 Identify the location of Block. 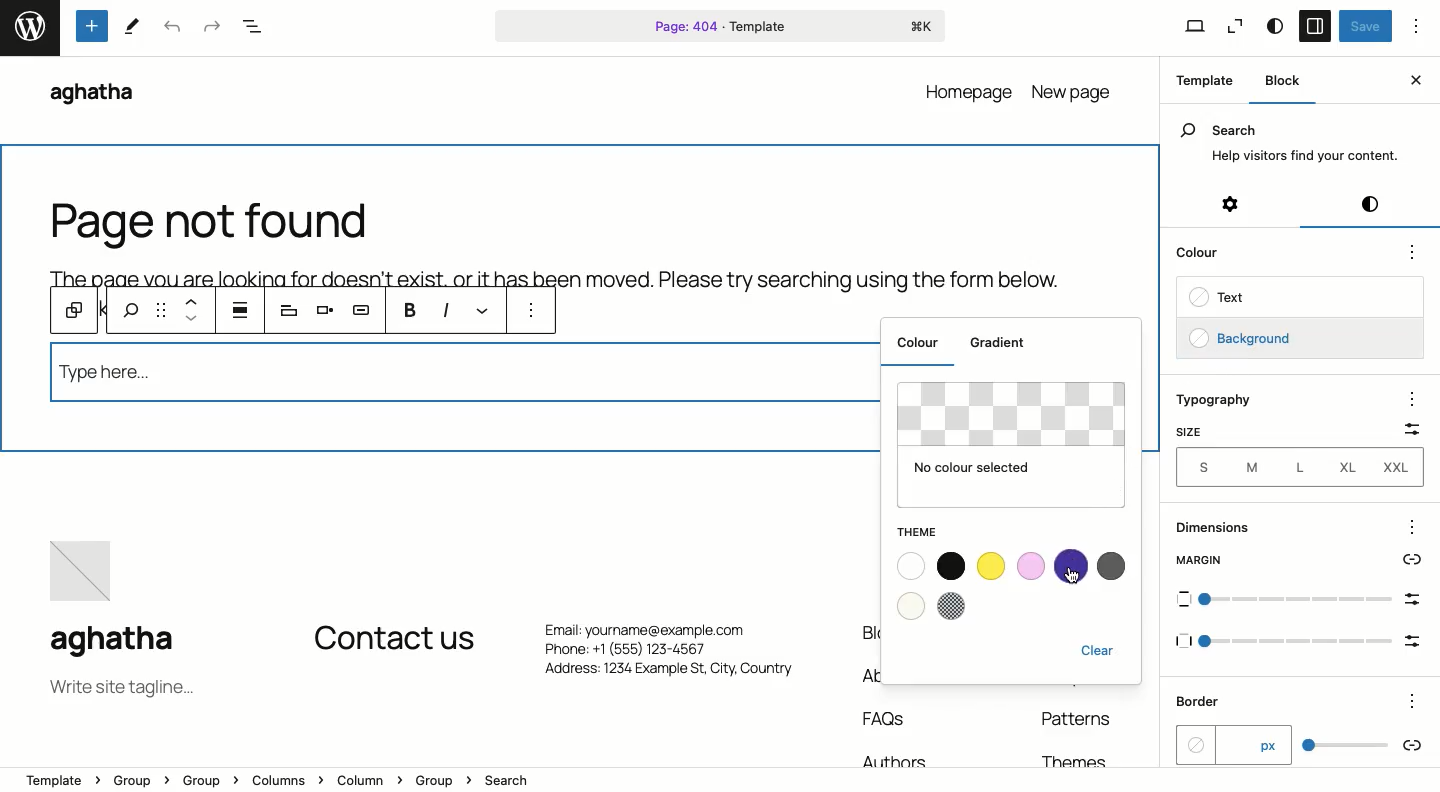
(1277, 80).